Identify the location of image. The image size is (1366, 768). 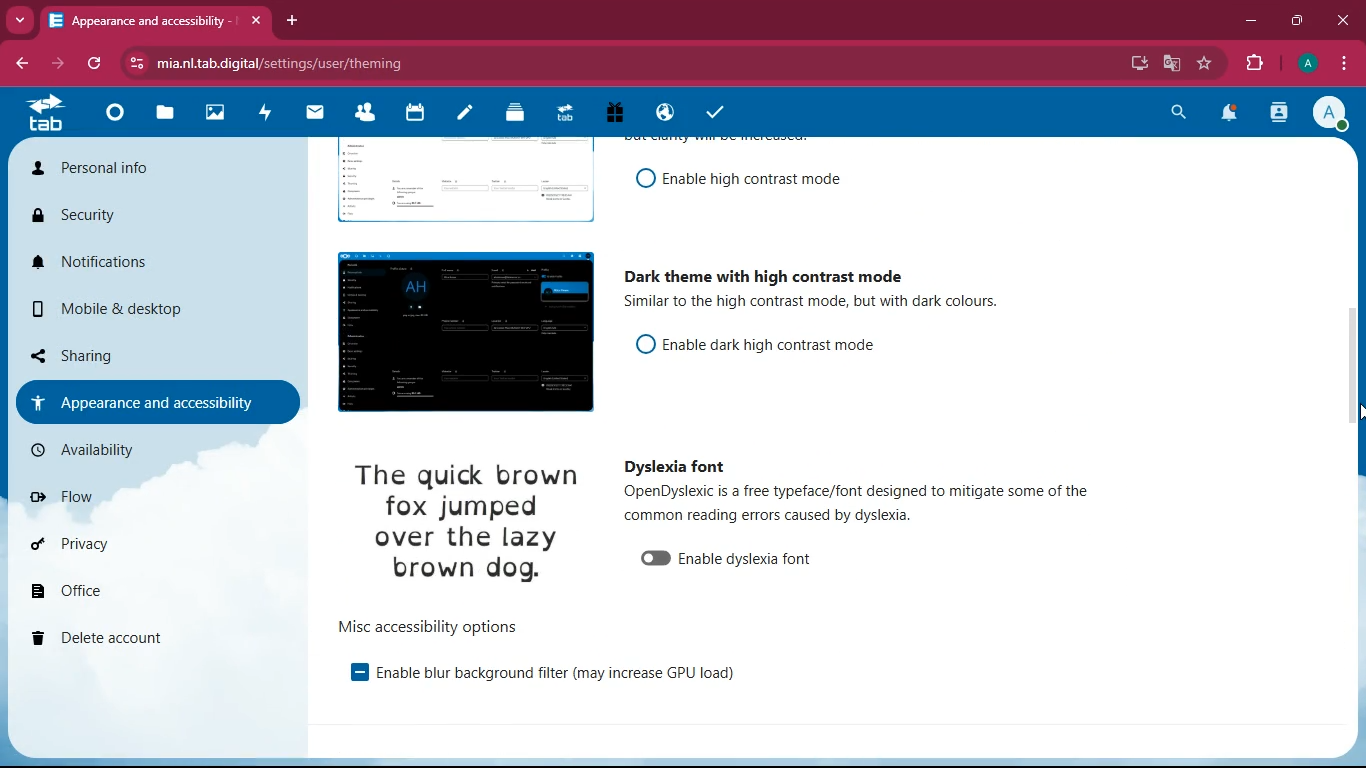
(458, 333).